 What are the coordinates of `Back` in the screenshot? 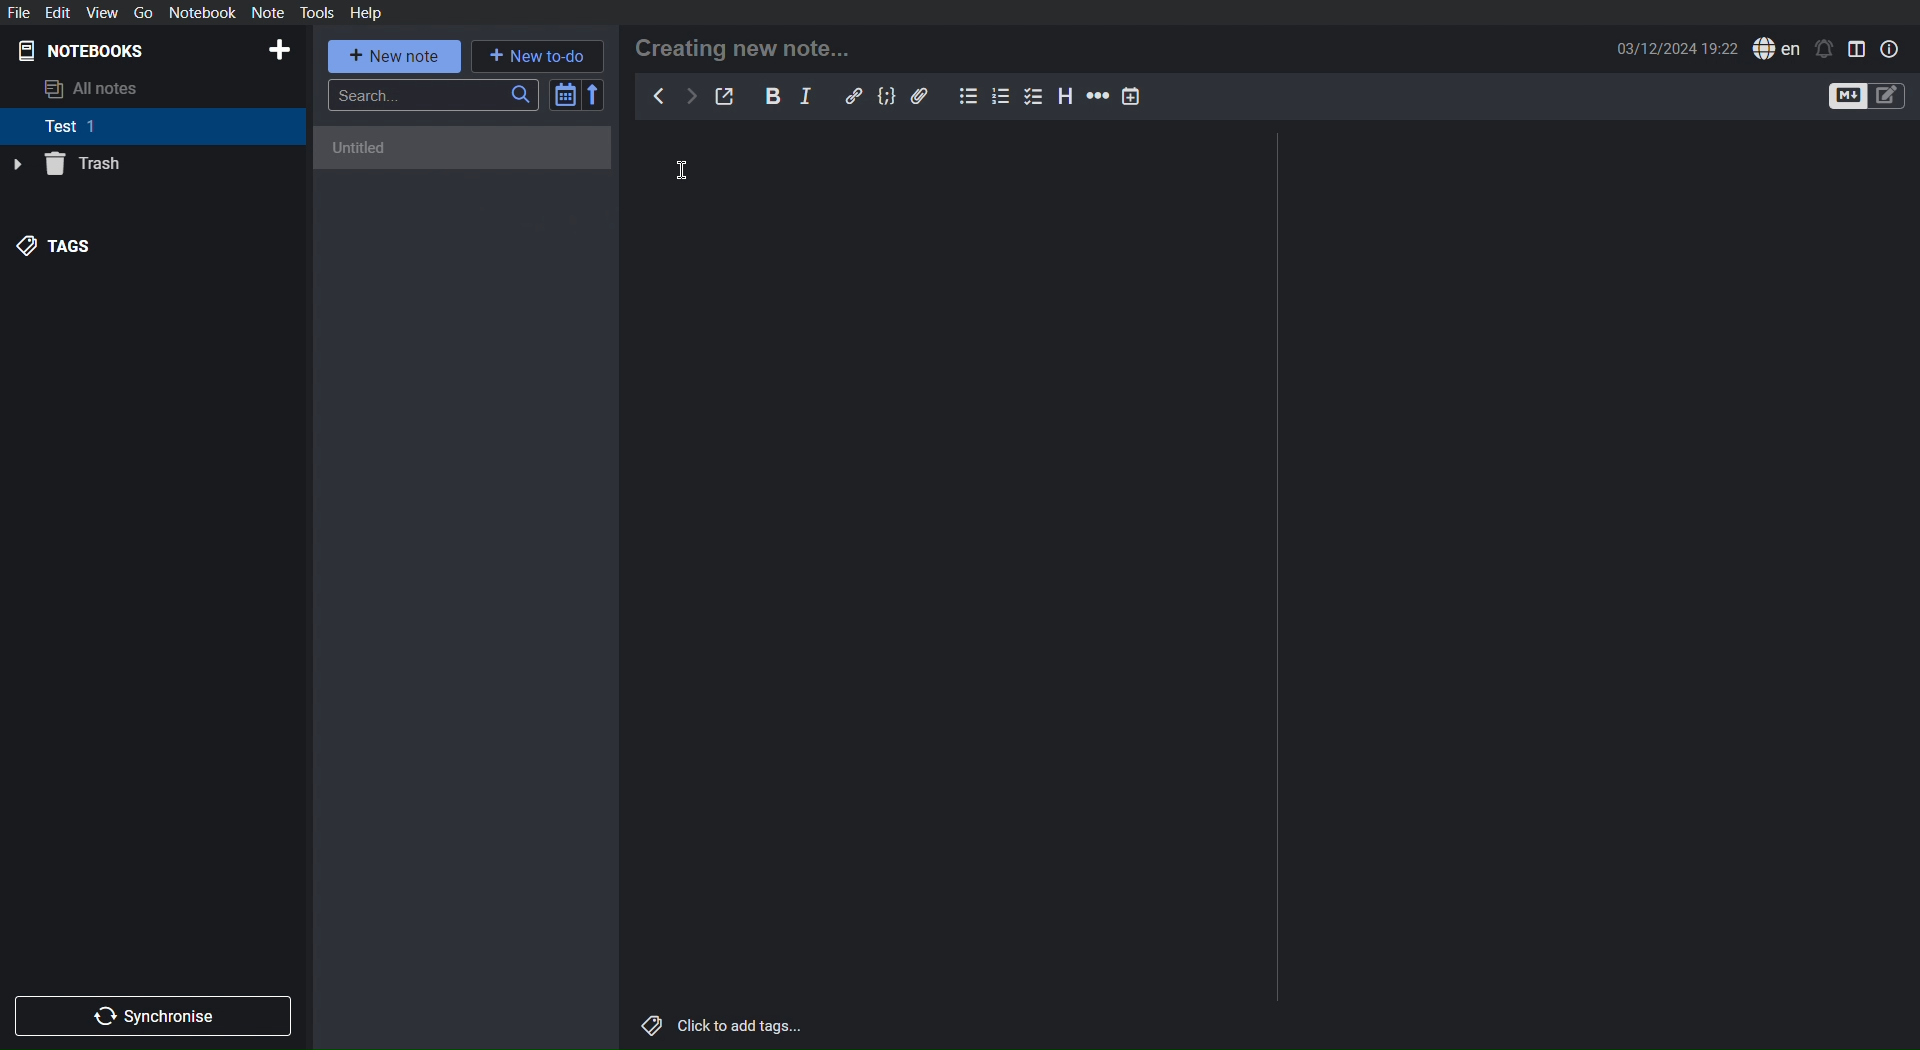 It's located at (661, 94).